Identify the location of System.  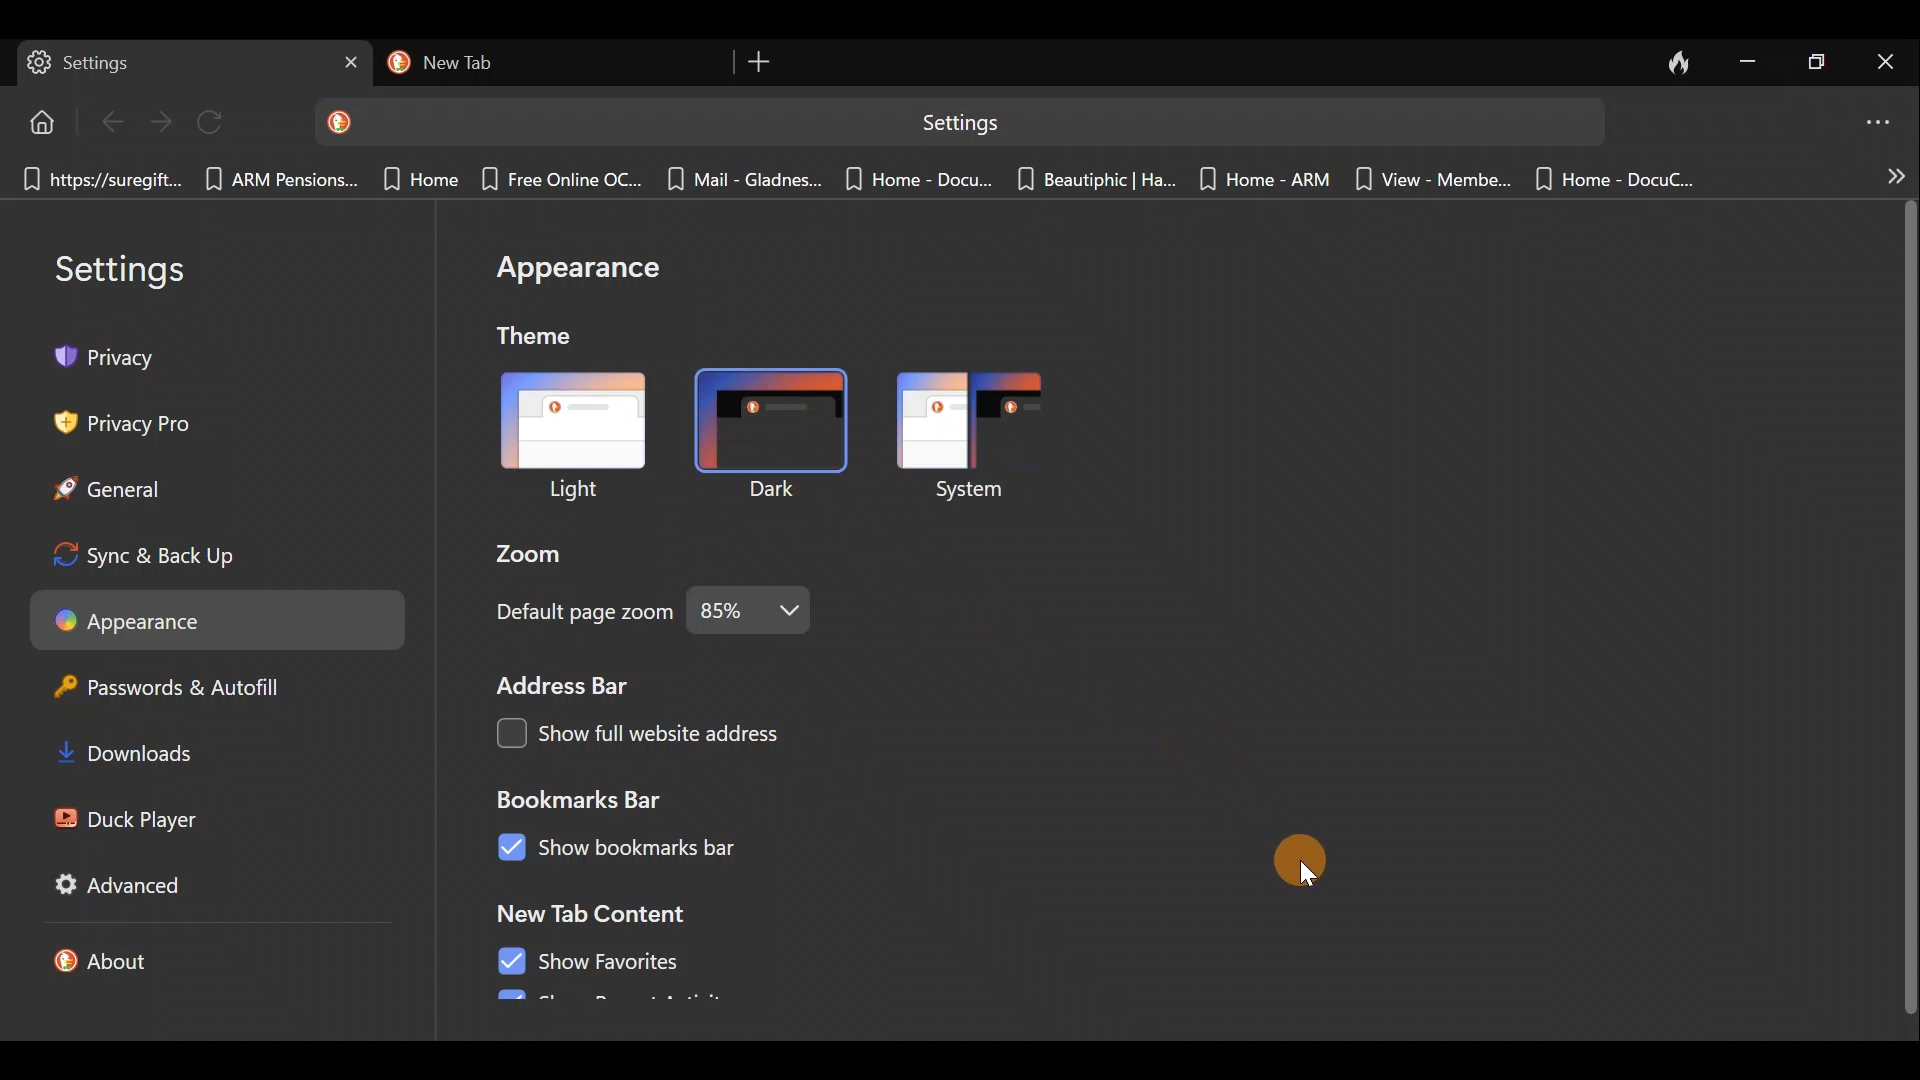
(988, 434).